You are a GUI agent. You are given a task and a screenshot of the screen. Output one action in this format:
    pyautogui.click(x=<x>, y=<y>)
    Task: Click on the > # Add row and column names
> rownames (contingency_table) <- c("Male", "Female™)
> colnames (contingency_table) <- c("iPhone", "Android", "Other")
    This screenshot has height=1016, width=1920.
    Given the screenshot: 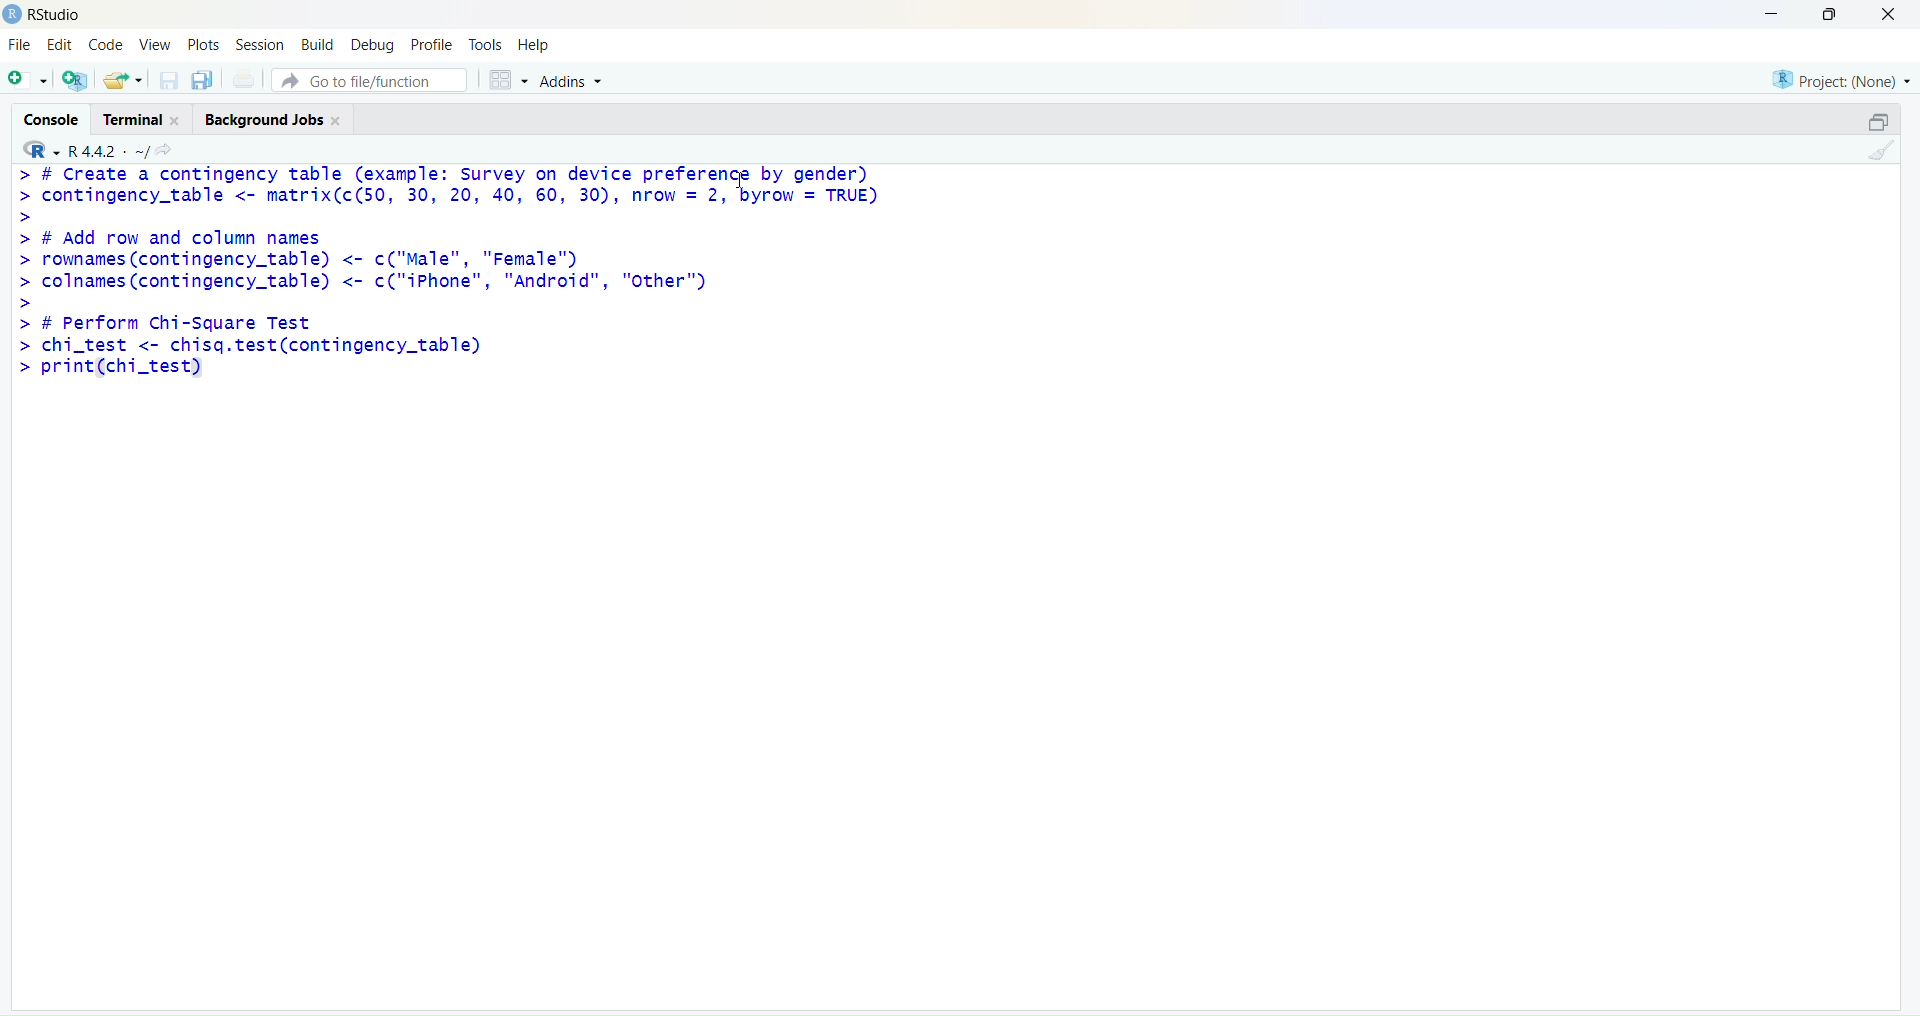 What is the action you would take?
    pyautogui.click(x=363, y=261)
    